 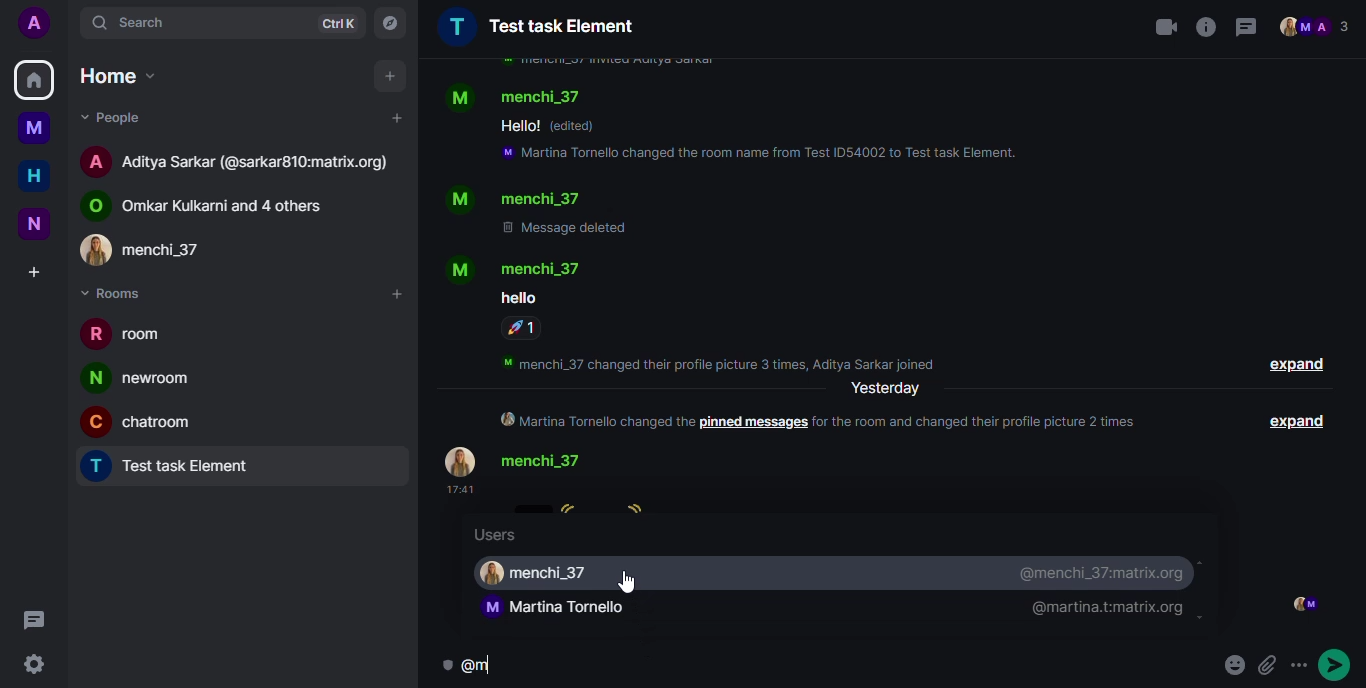 What do you see at coordinates (524, 461) in the screenshot?
I see `contact` at bounding box center [524, 461].